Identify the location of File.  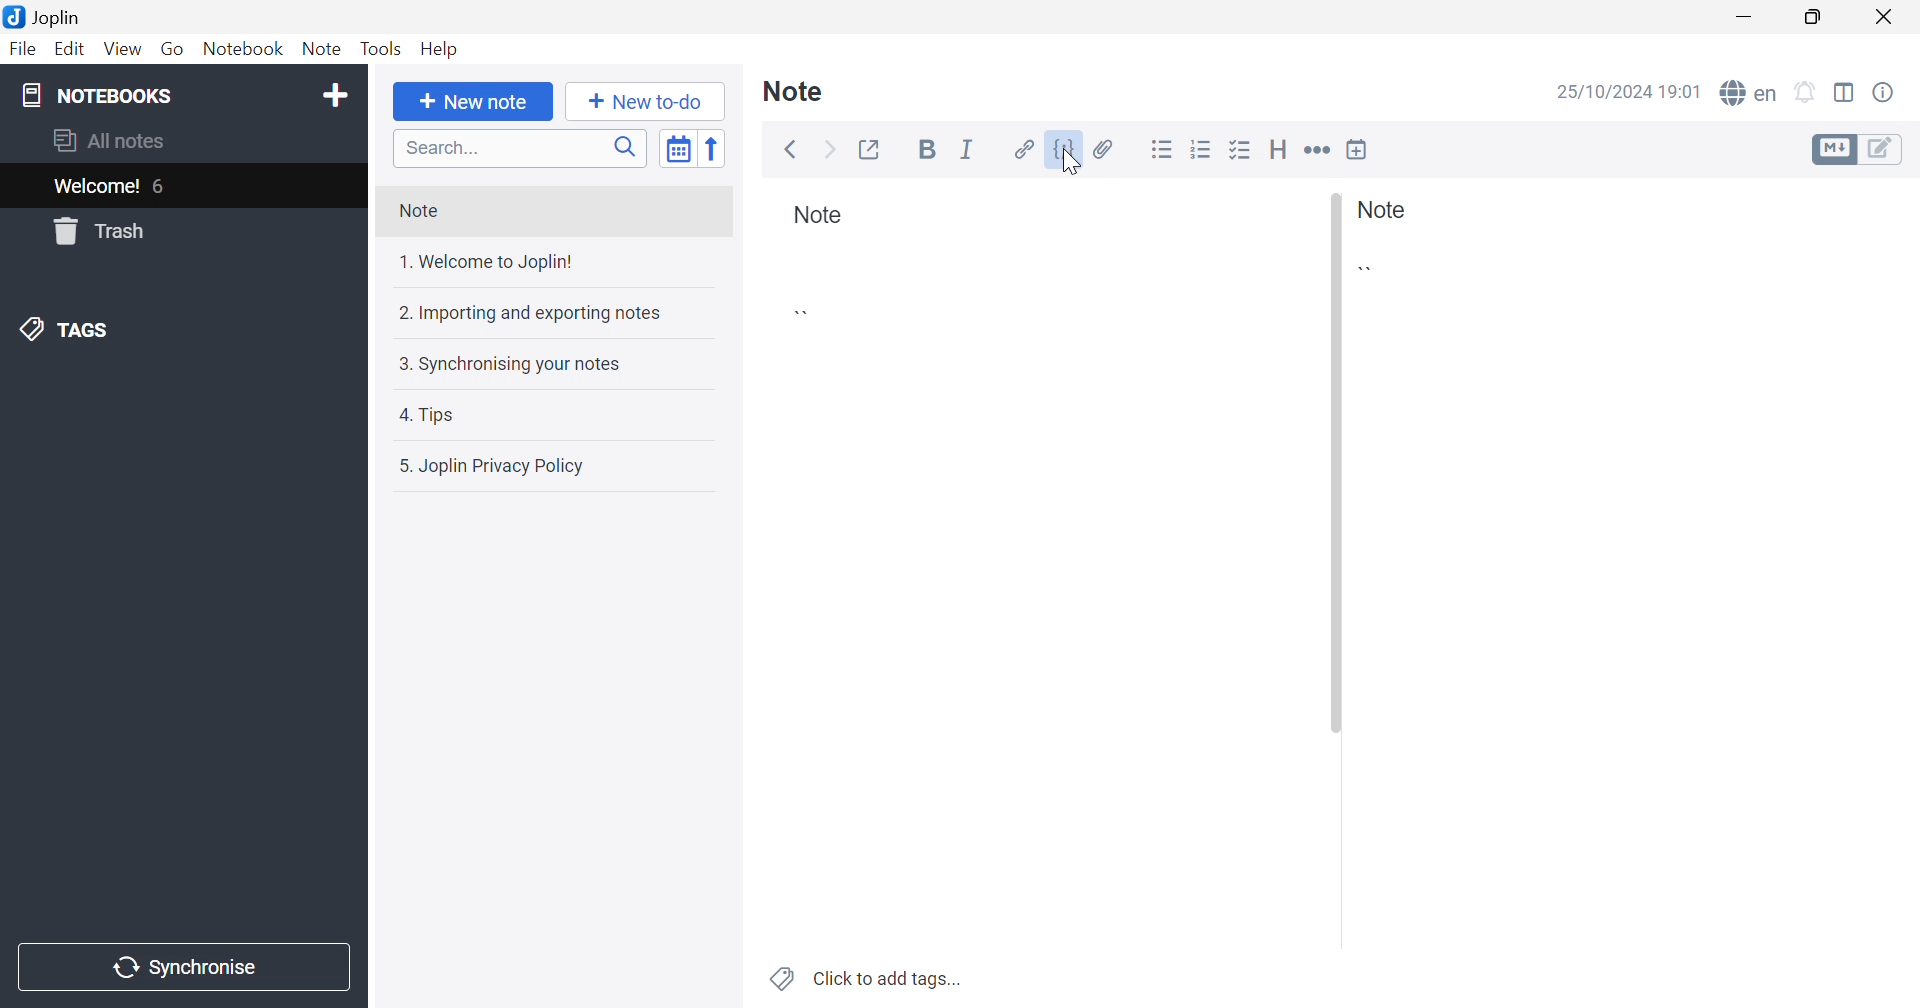
(23, 51).